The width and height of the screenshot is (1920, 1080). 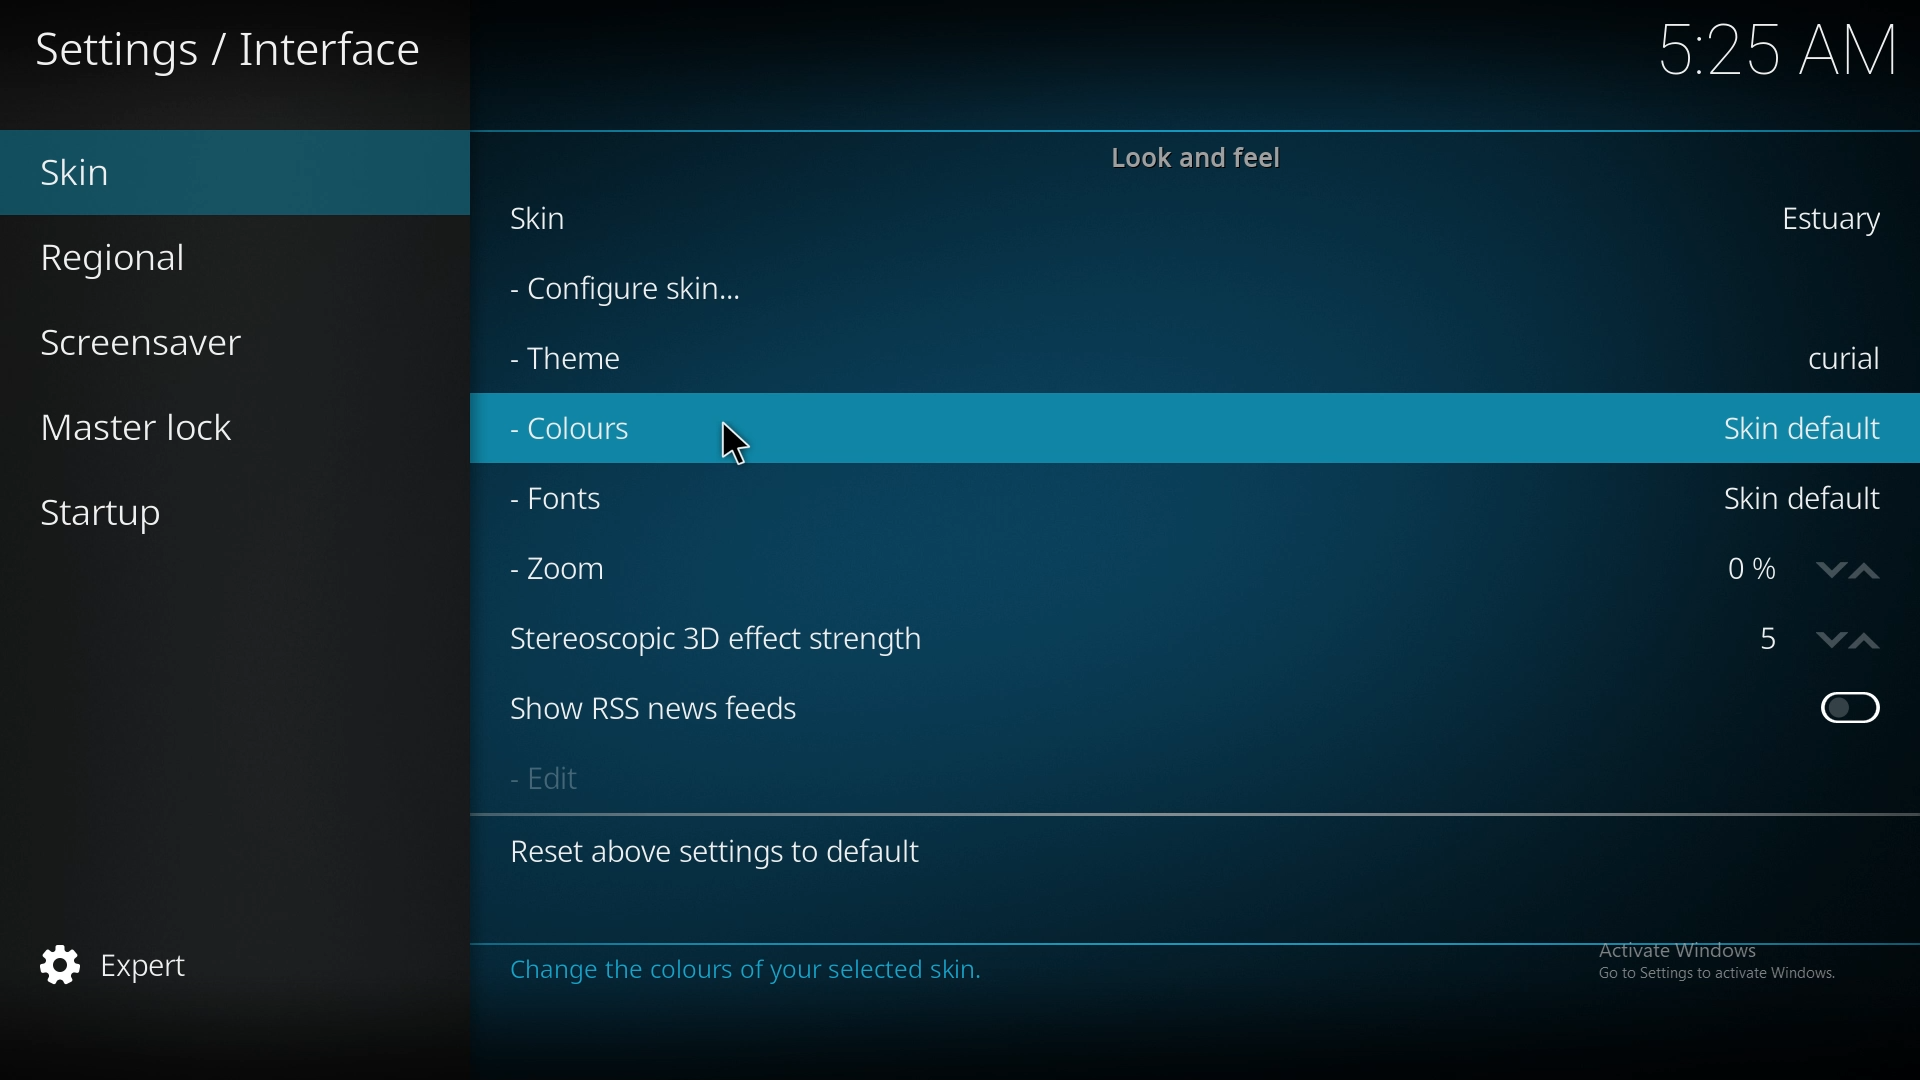 I want to click on time, so click(x=1756, y=49).